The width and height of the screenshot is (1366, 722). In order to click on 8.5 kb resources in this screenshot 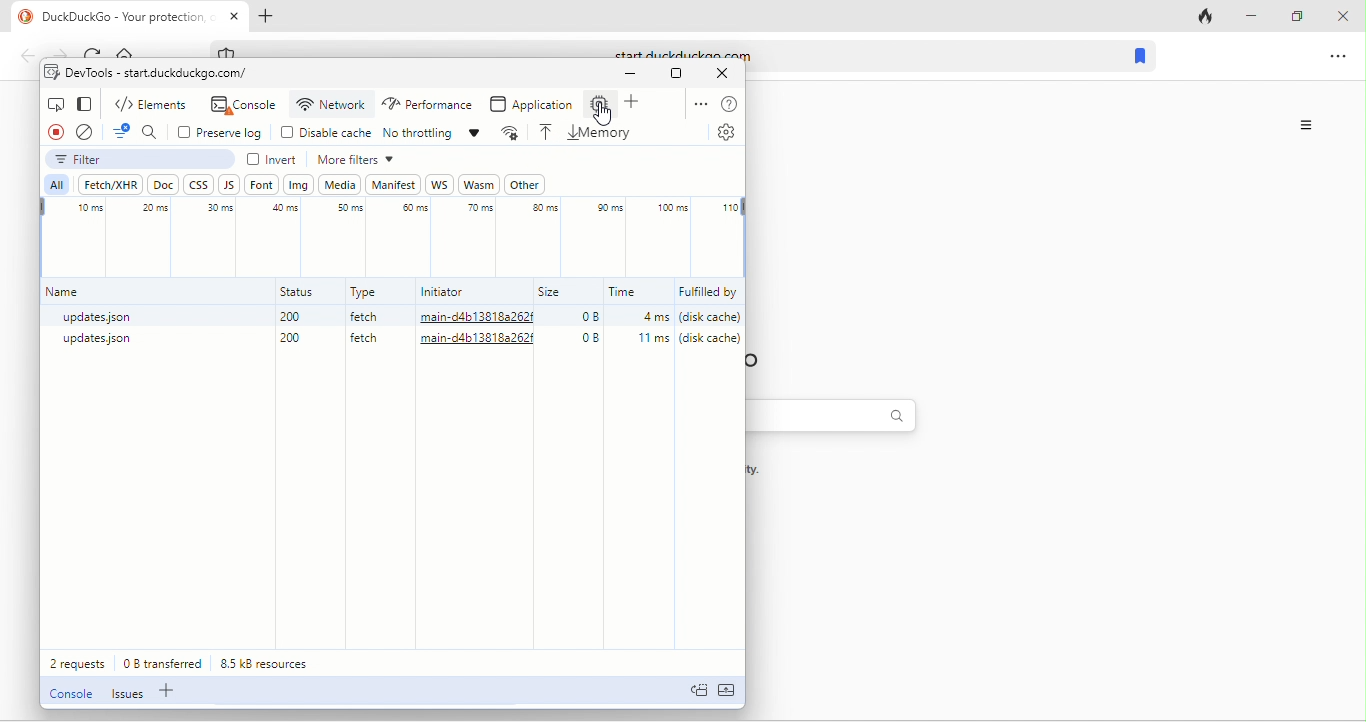, I will do `click(272, 663)`.